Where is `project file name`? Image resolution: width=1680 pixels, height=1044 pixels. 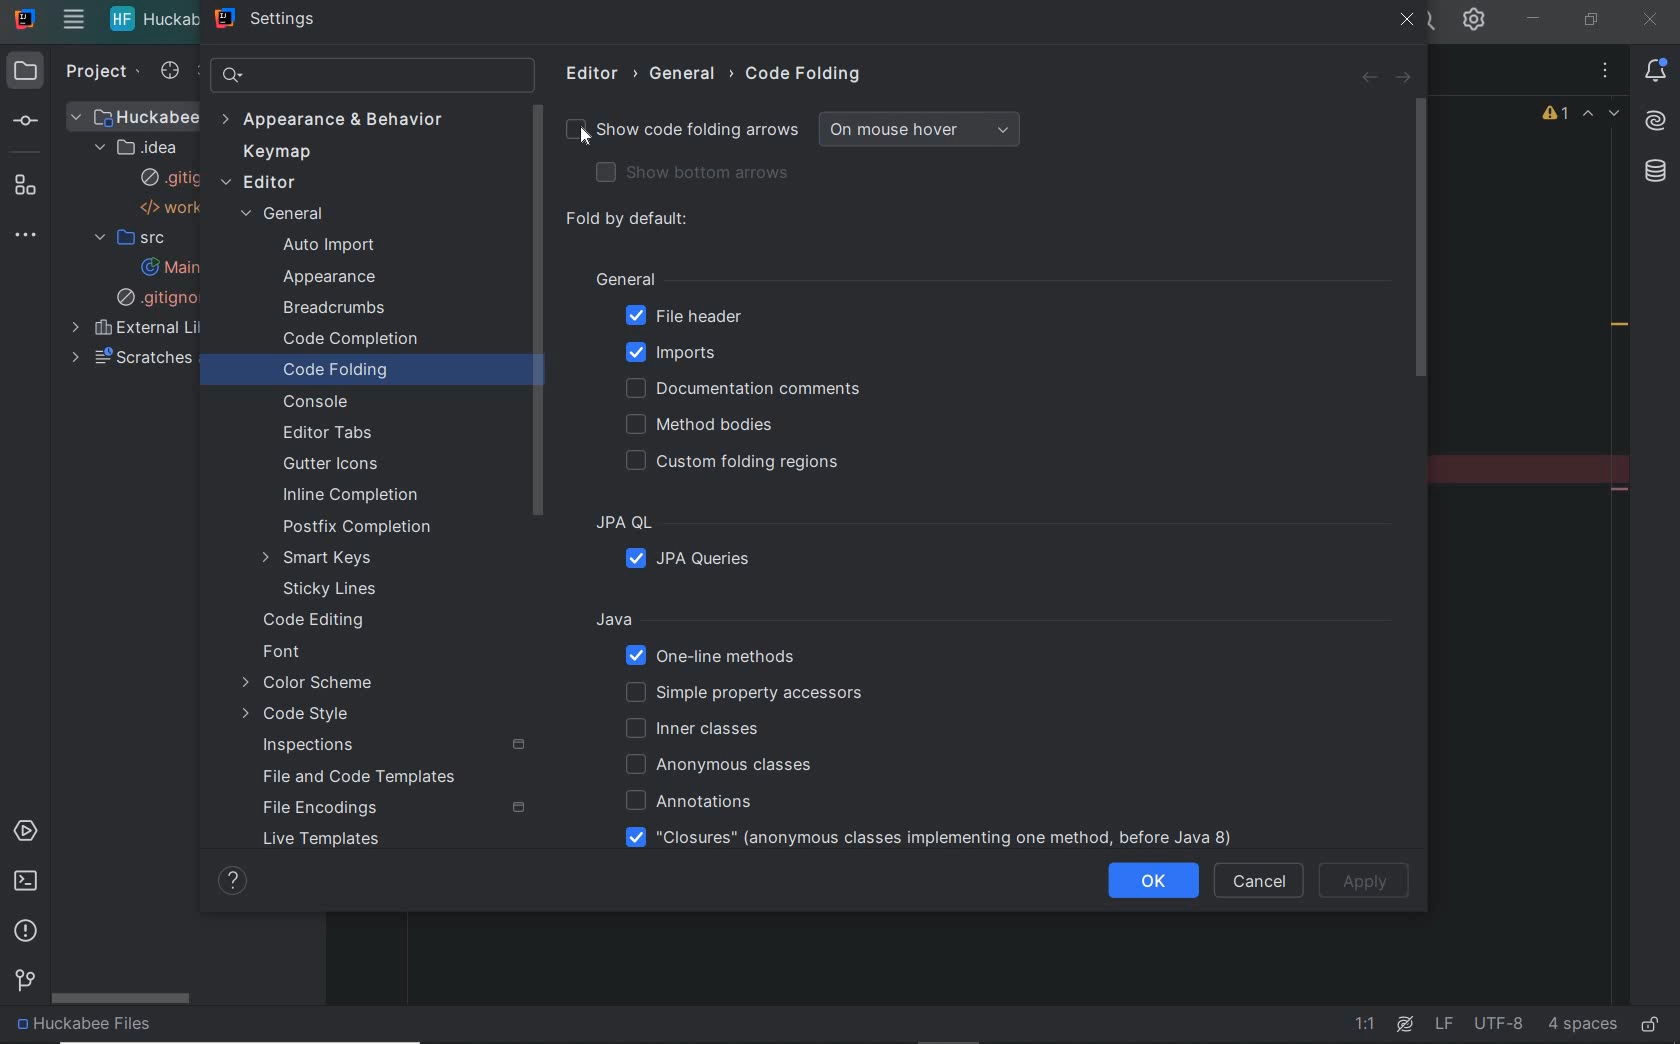 project file name is located at coordinates (147, 1028).